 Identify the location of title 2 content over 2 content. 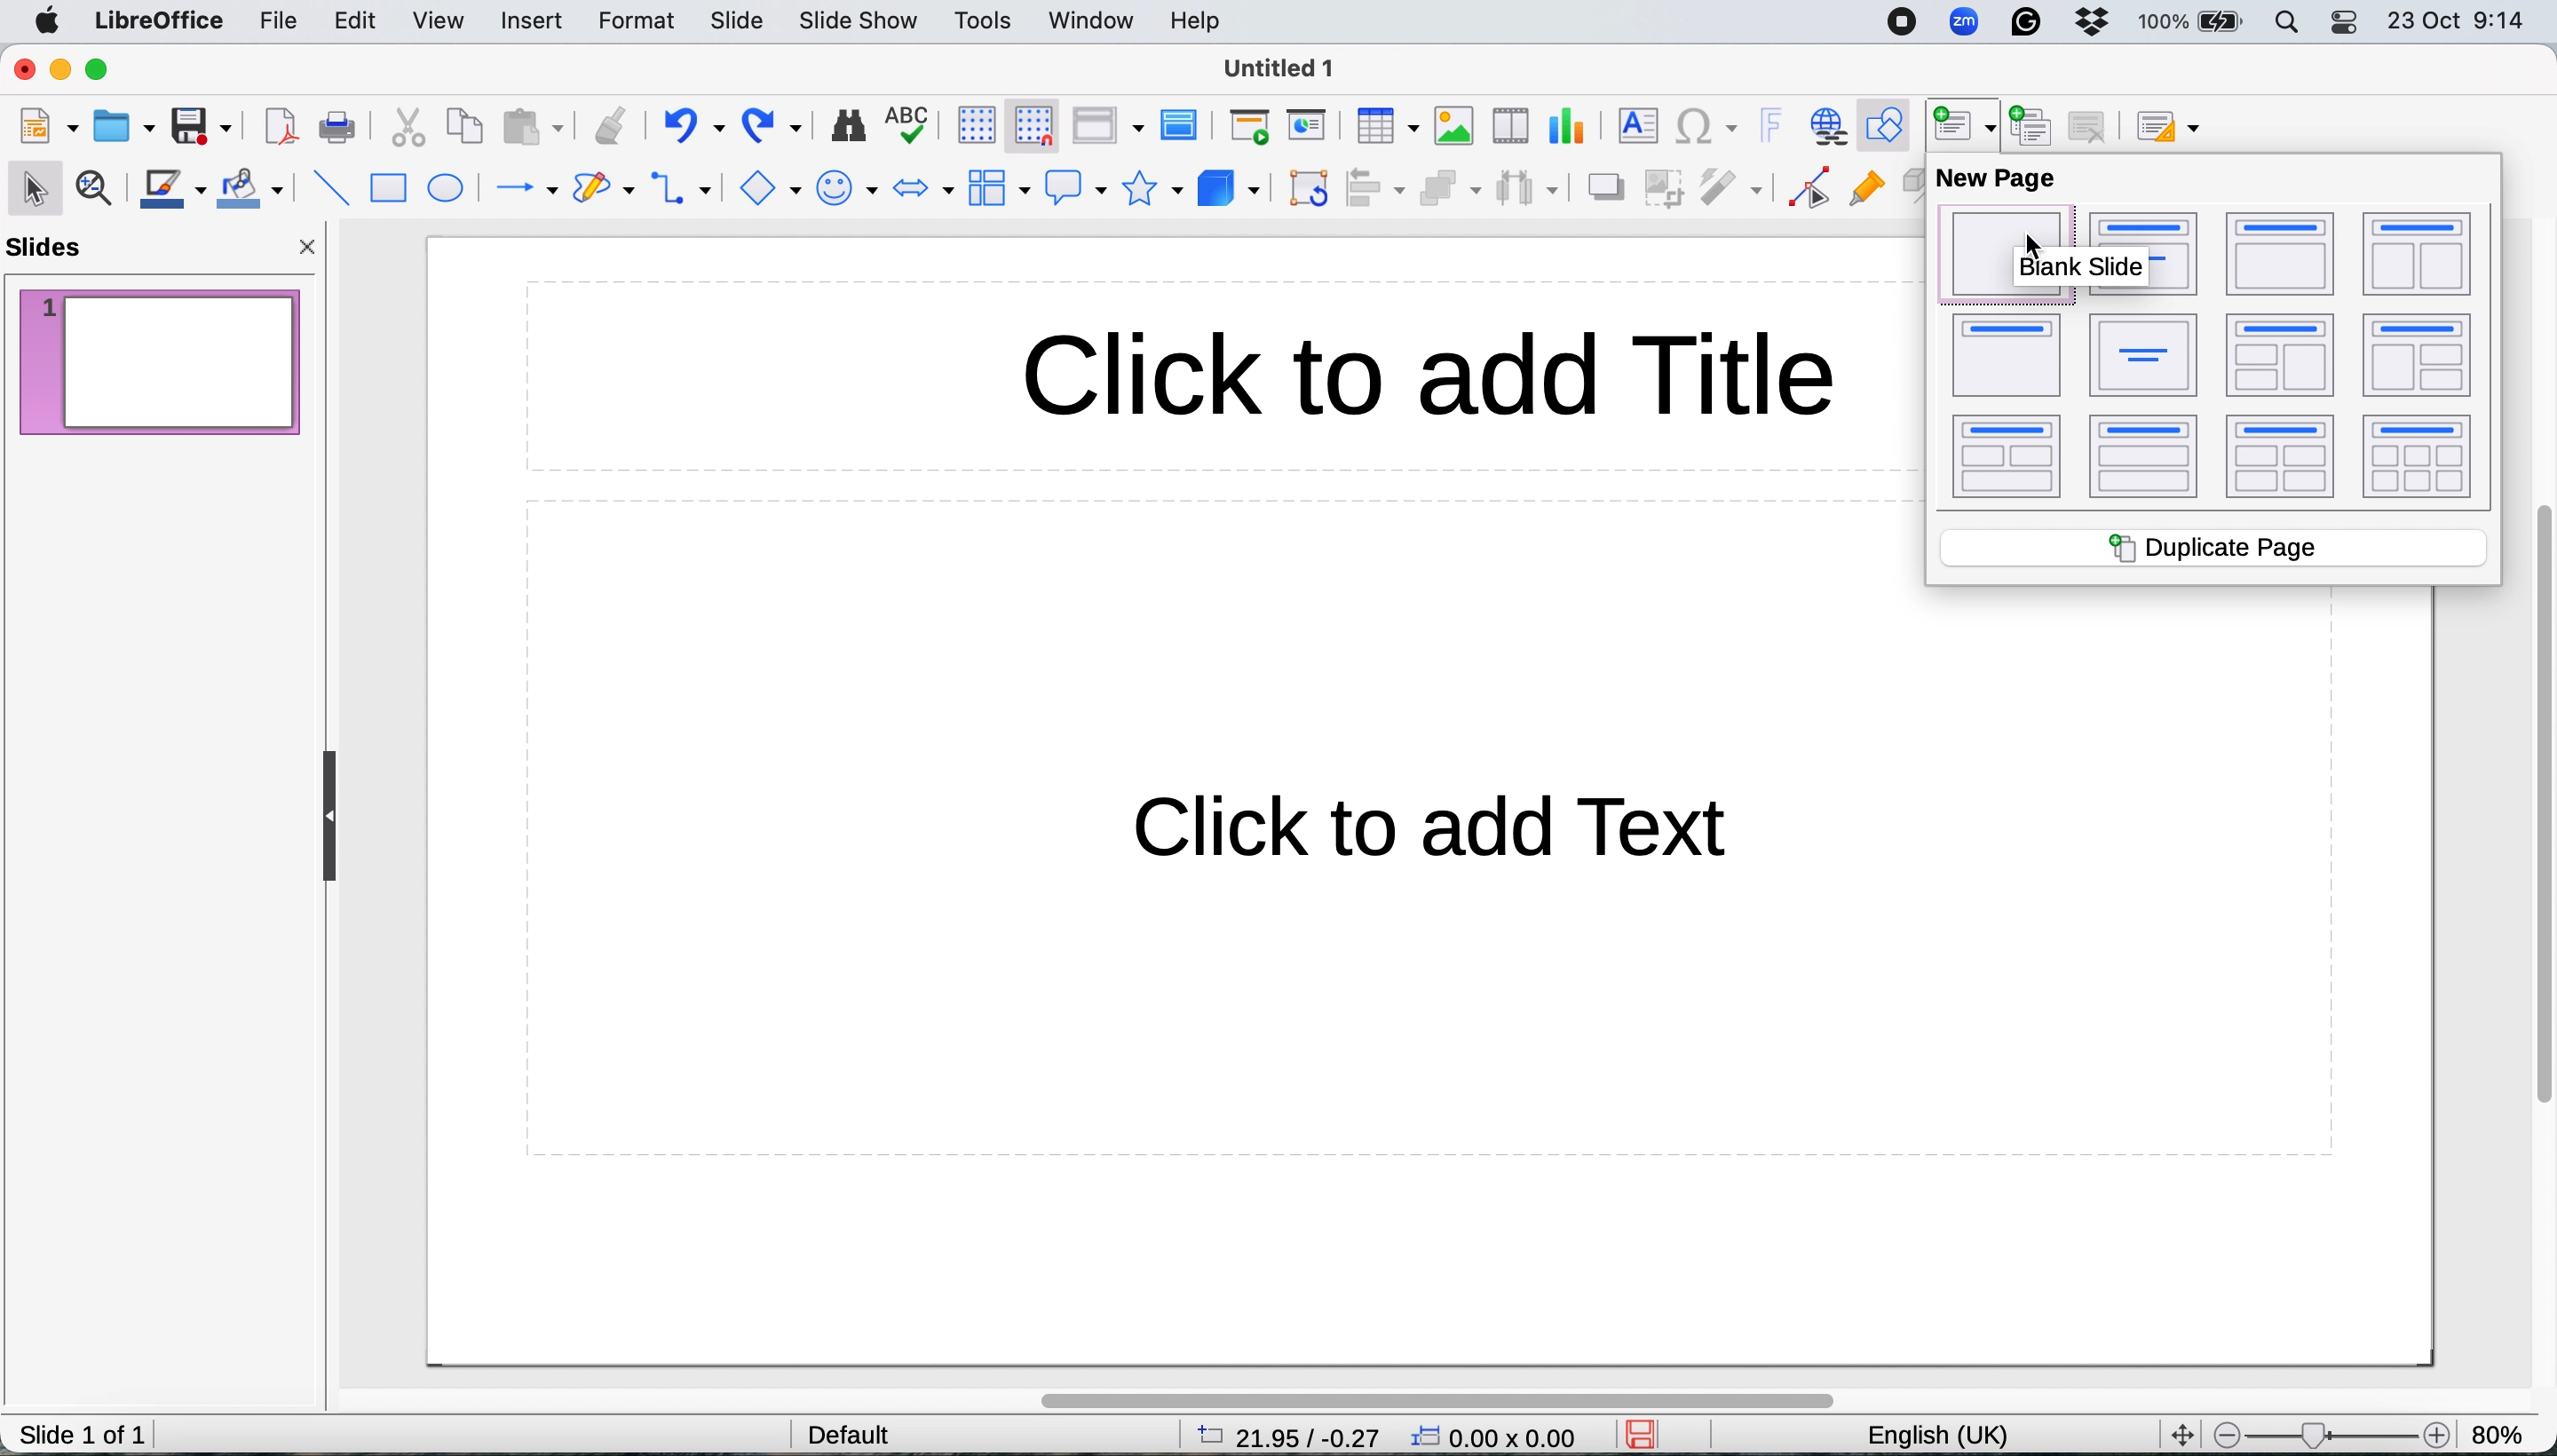
(2283, 457).